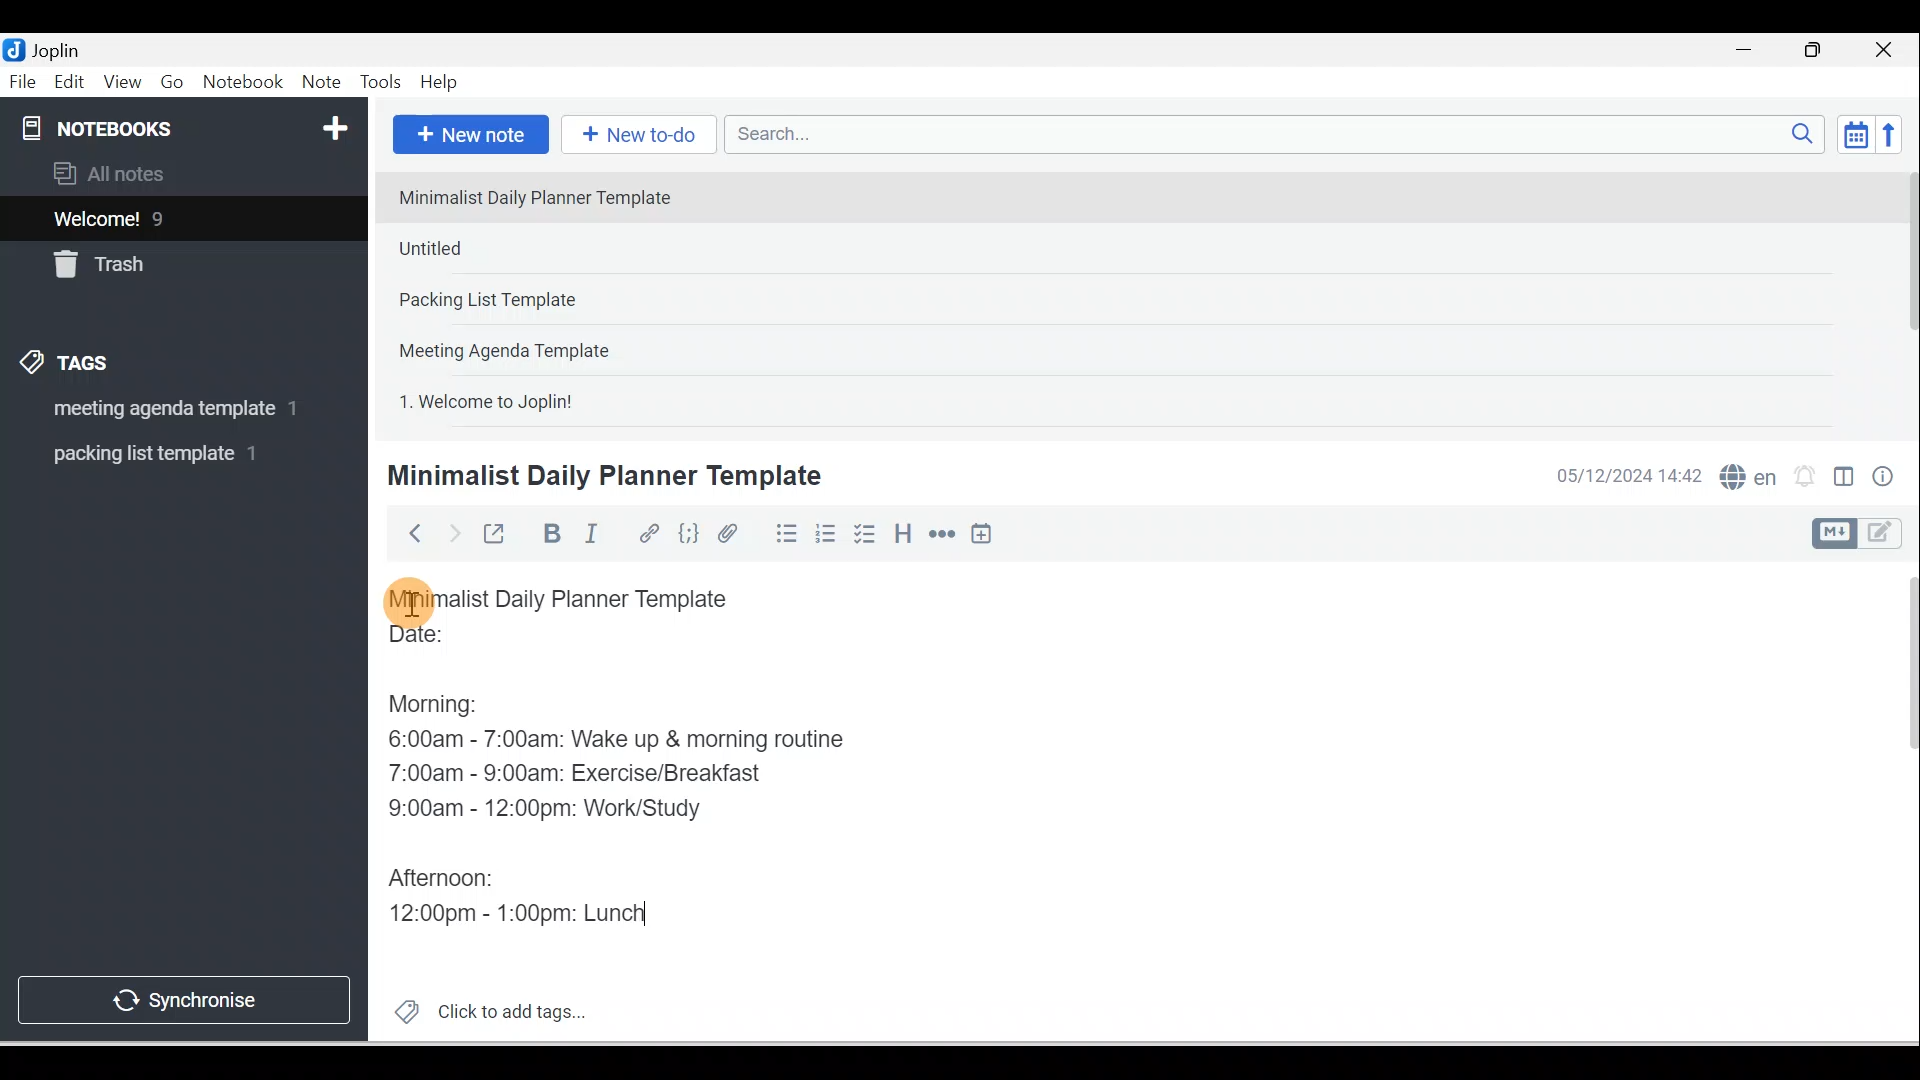 The image size is (1920, 1080). I want to click on Tag 1, so click(157, 410).